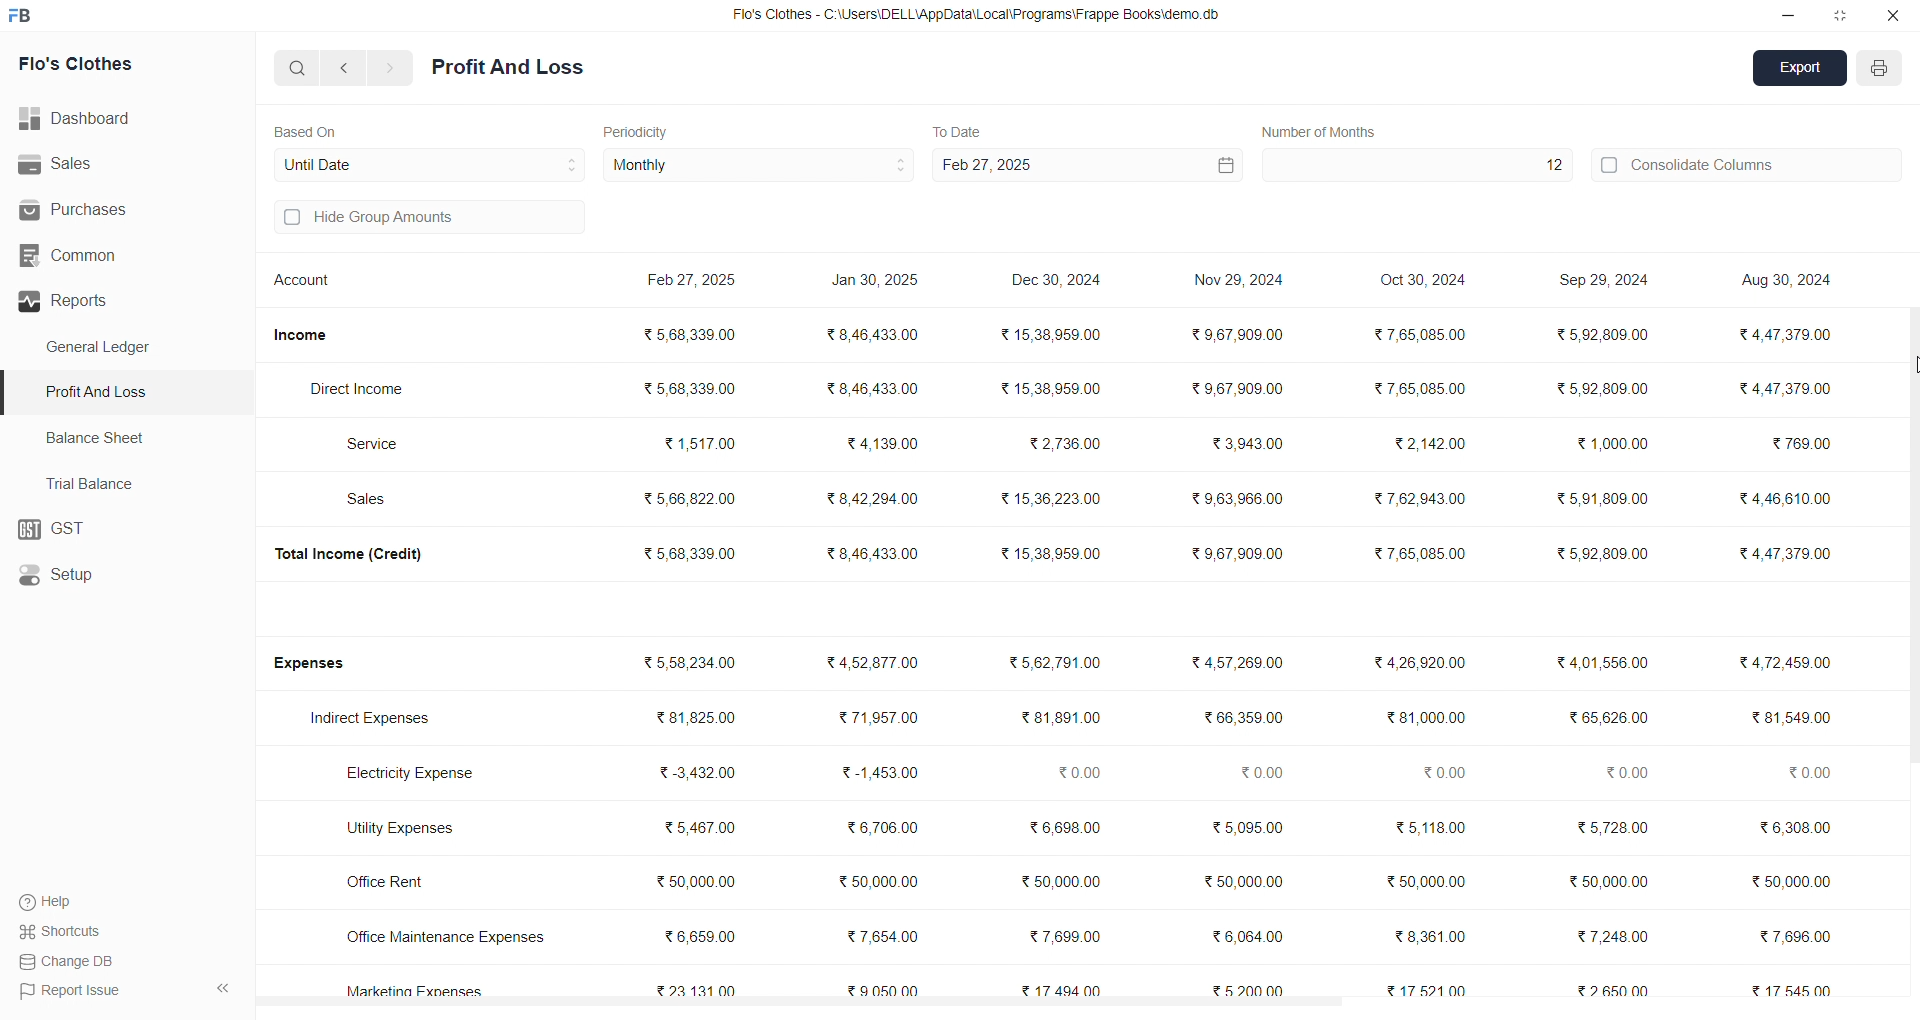 This screenshot has height=1020, width=1920. I want to click on ₹50,000.00, so click(1247, 880).